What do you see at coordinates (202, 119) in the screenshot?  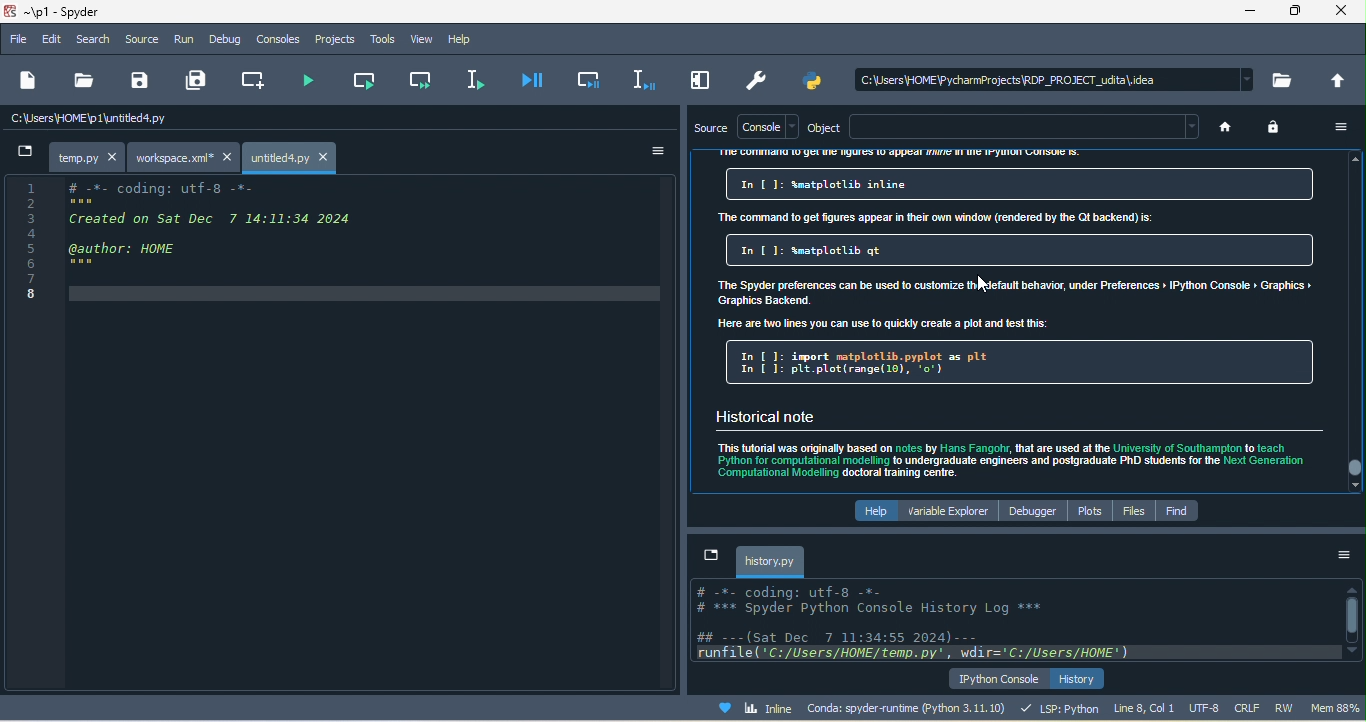 I see `c\users\home` at bounding box center [202, 119].